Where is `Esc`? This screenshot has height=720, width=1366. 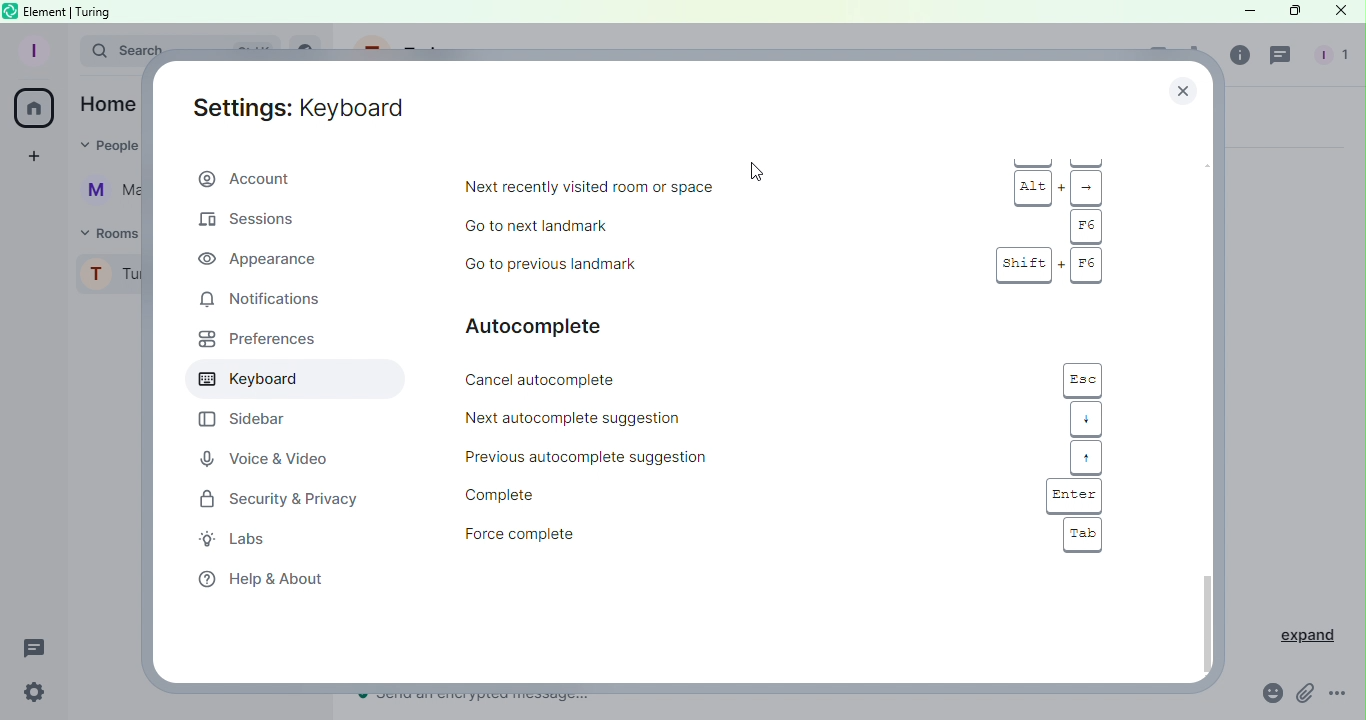
Esc is located at coordinates (1082, 379).